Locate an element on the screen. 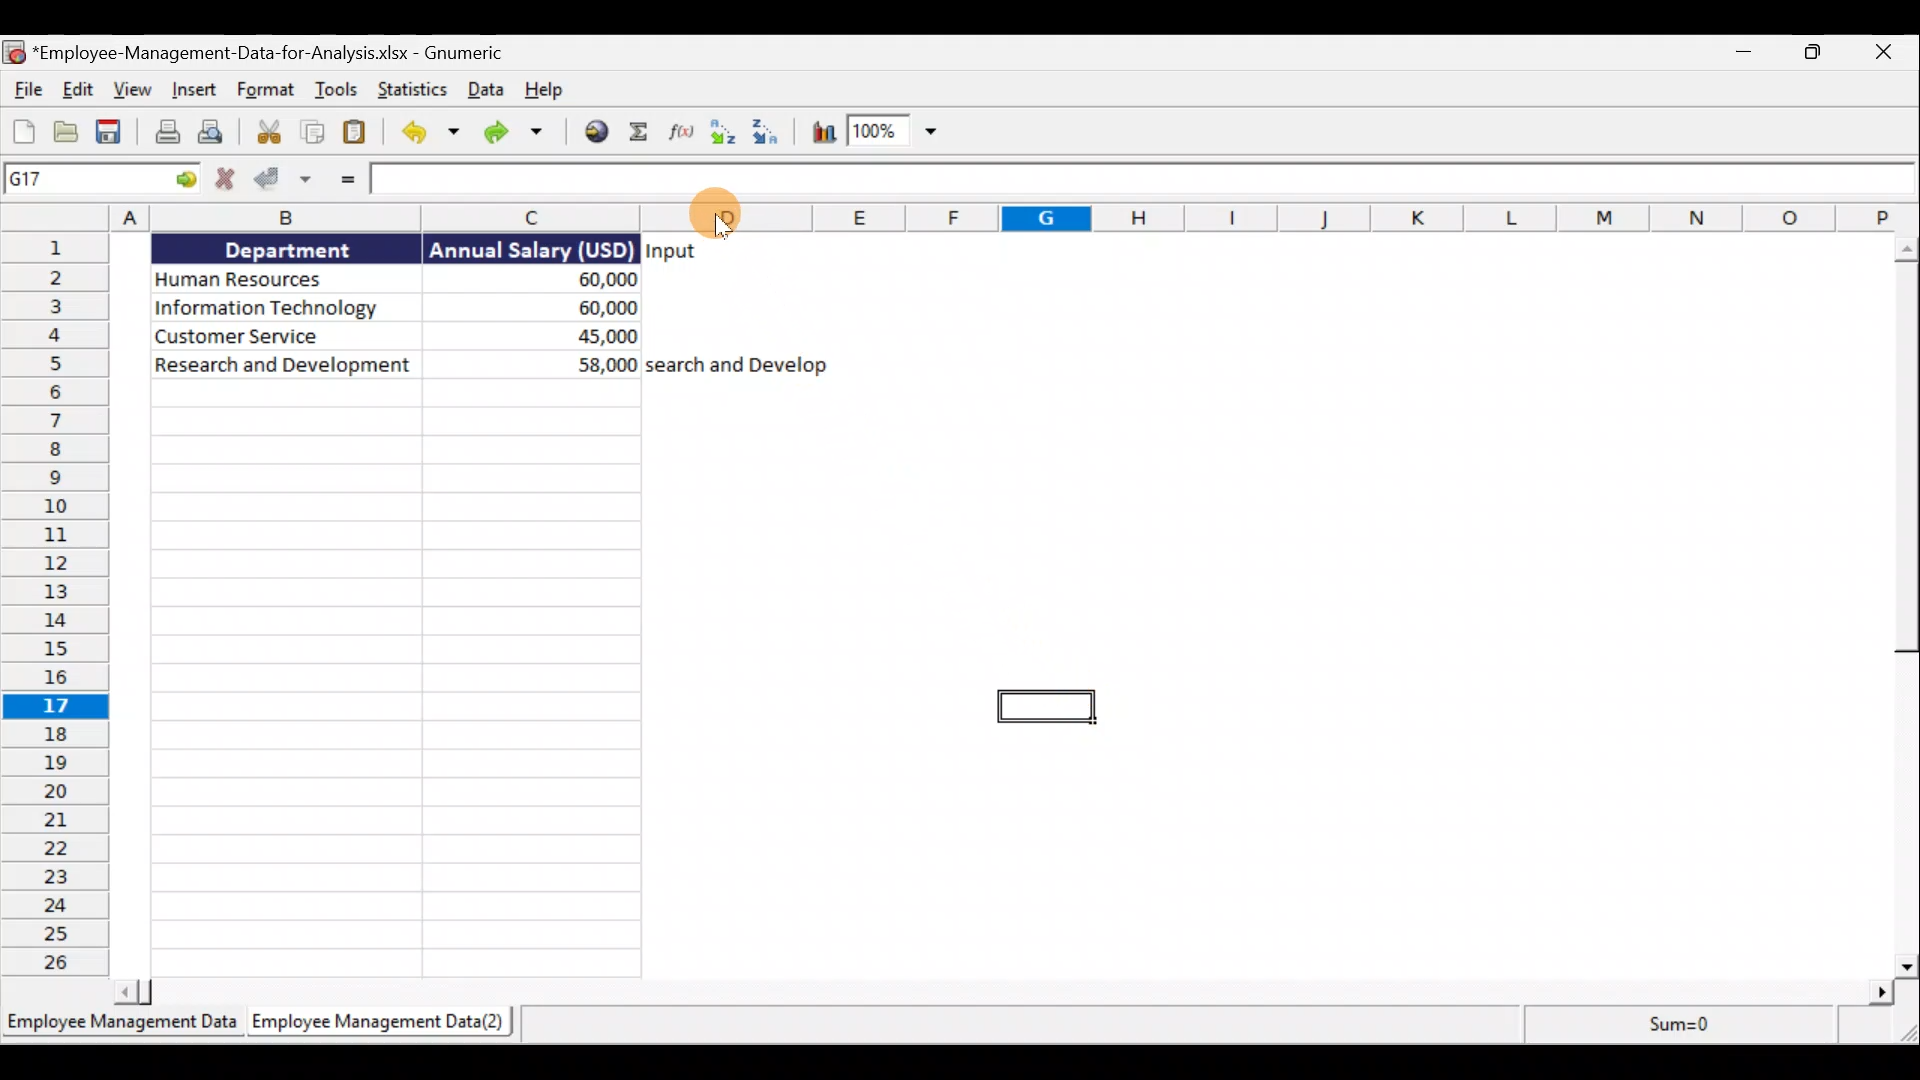 The image size is (1920, 1080). Open a file is located at coordinates (71, 131).